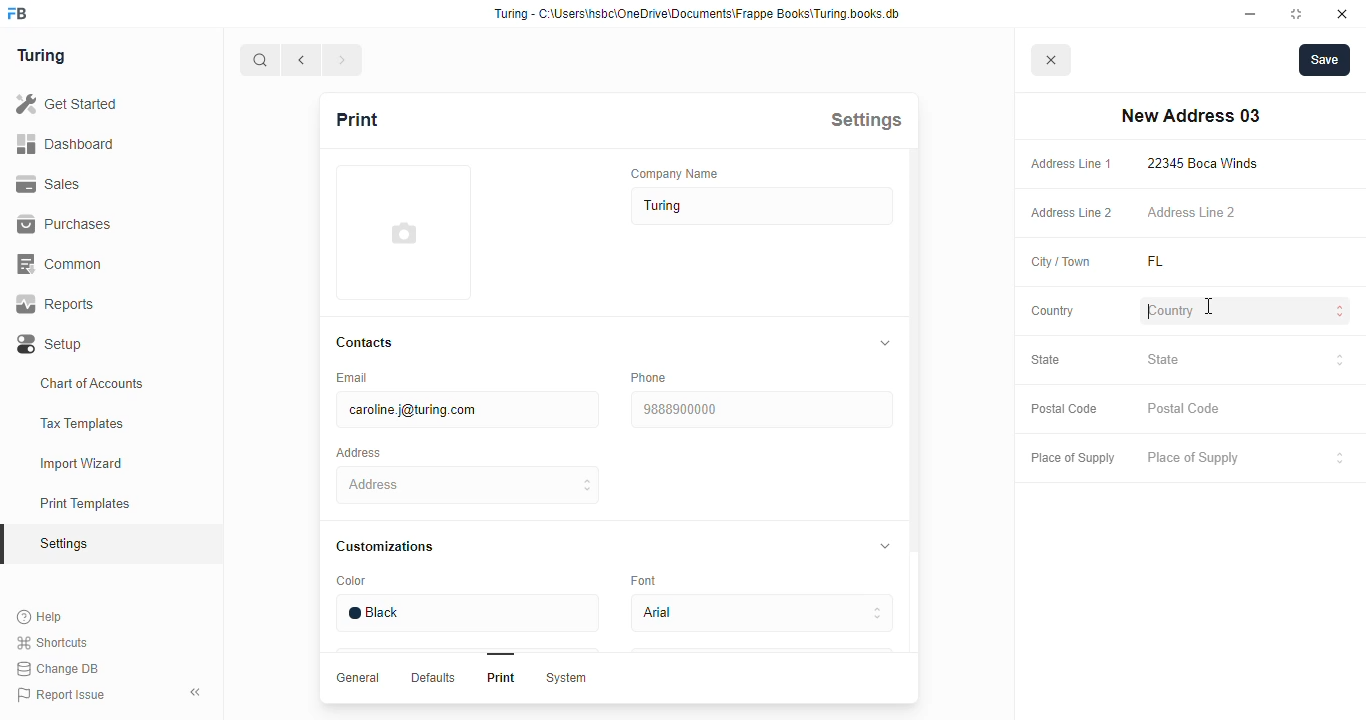 Image resolution: width=1366 pixels, height=720 pixels. I want to click on tax templates, so click(81, 423).